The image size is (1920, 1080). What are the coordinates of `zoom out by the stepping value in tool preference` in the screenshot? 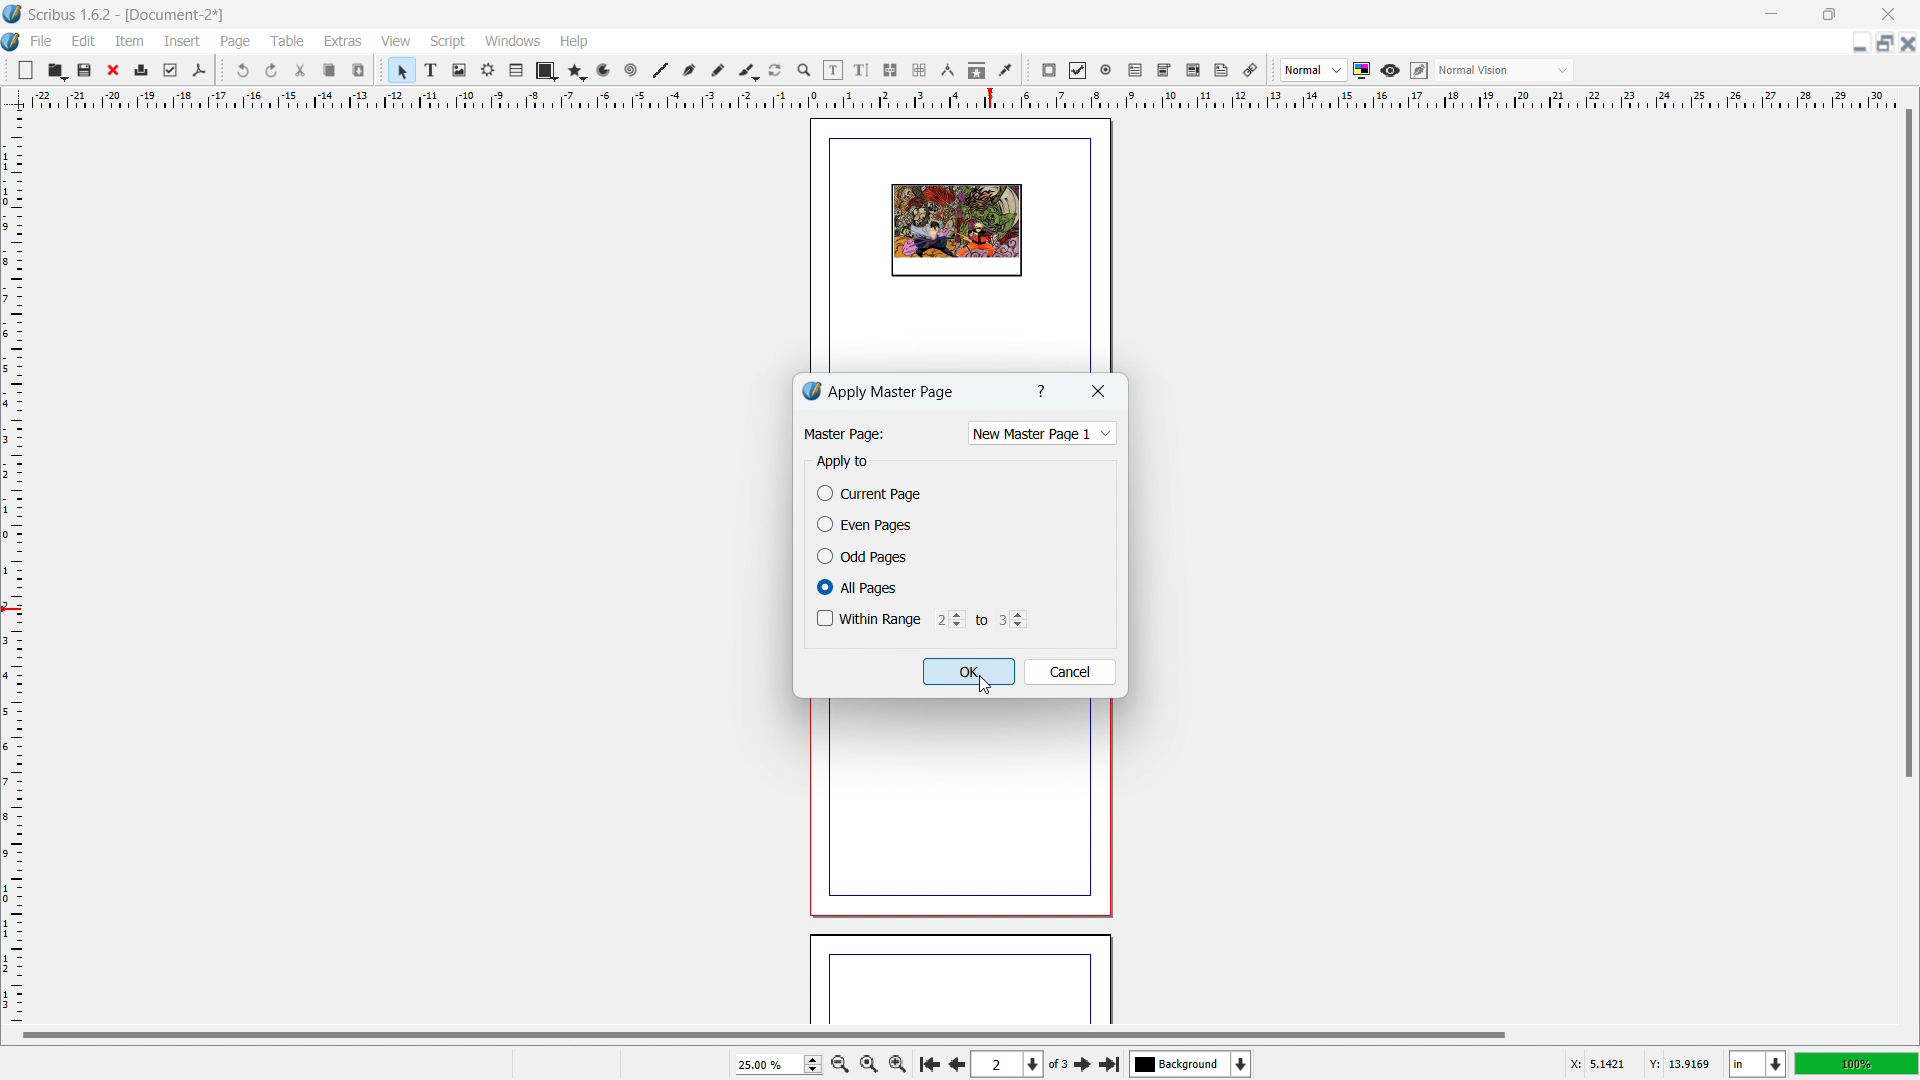 It's located at (839, 1063).